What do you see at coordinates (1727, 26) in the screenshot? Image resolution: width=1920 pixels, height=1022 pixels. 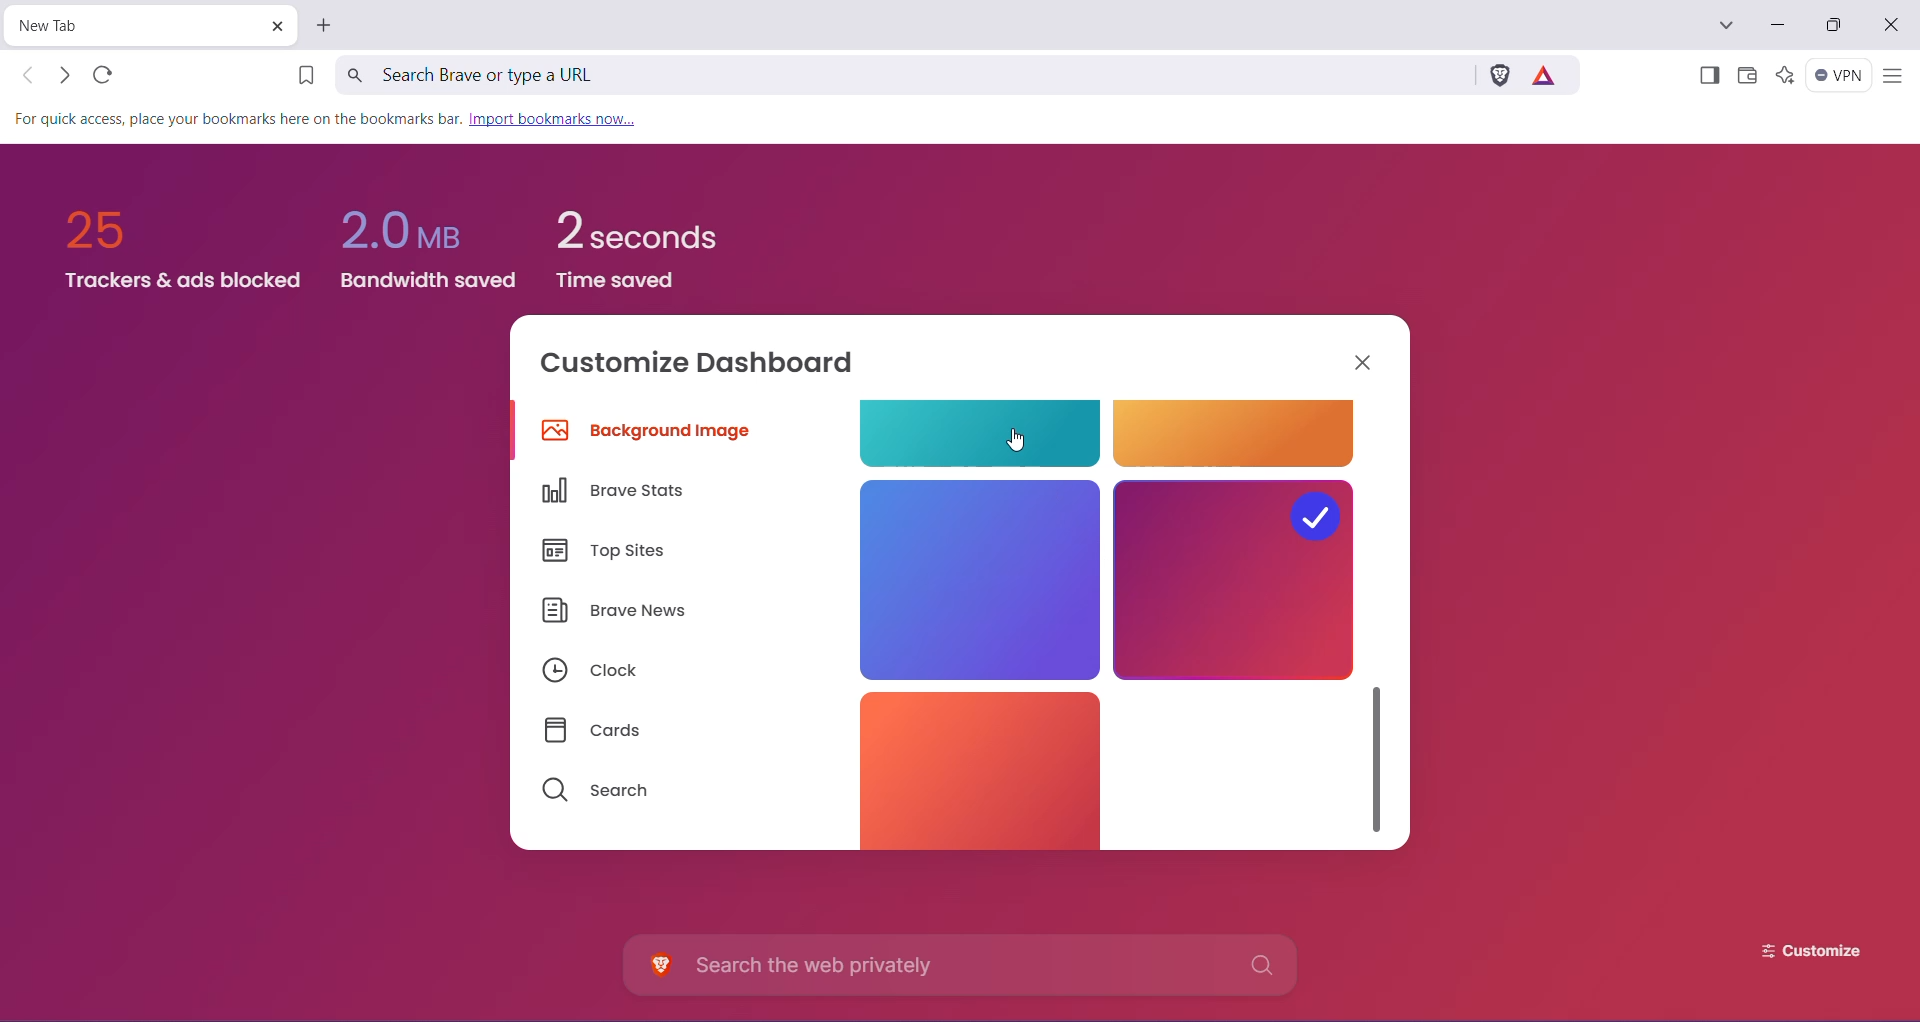 I see `Search Tabs` at bounding box center [1727, 26].